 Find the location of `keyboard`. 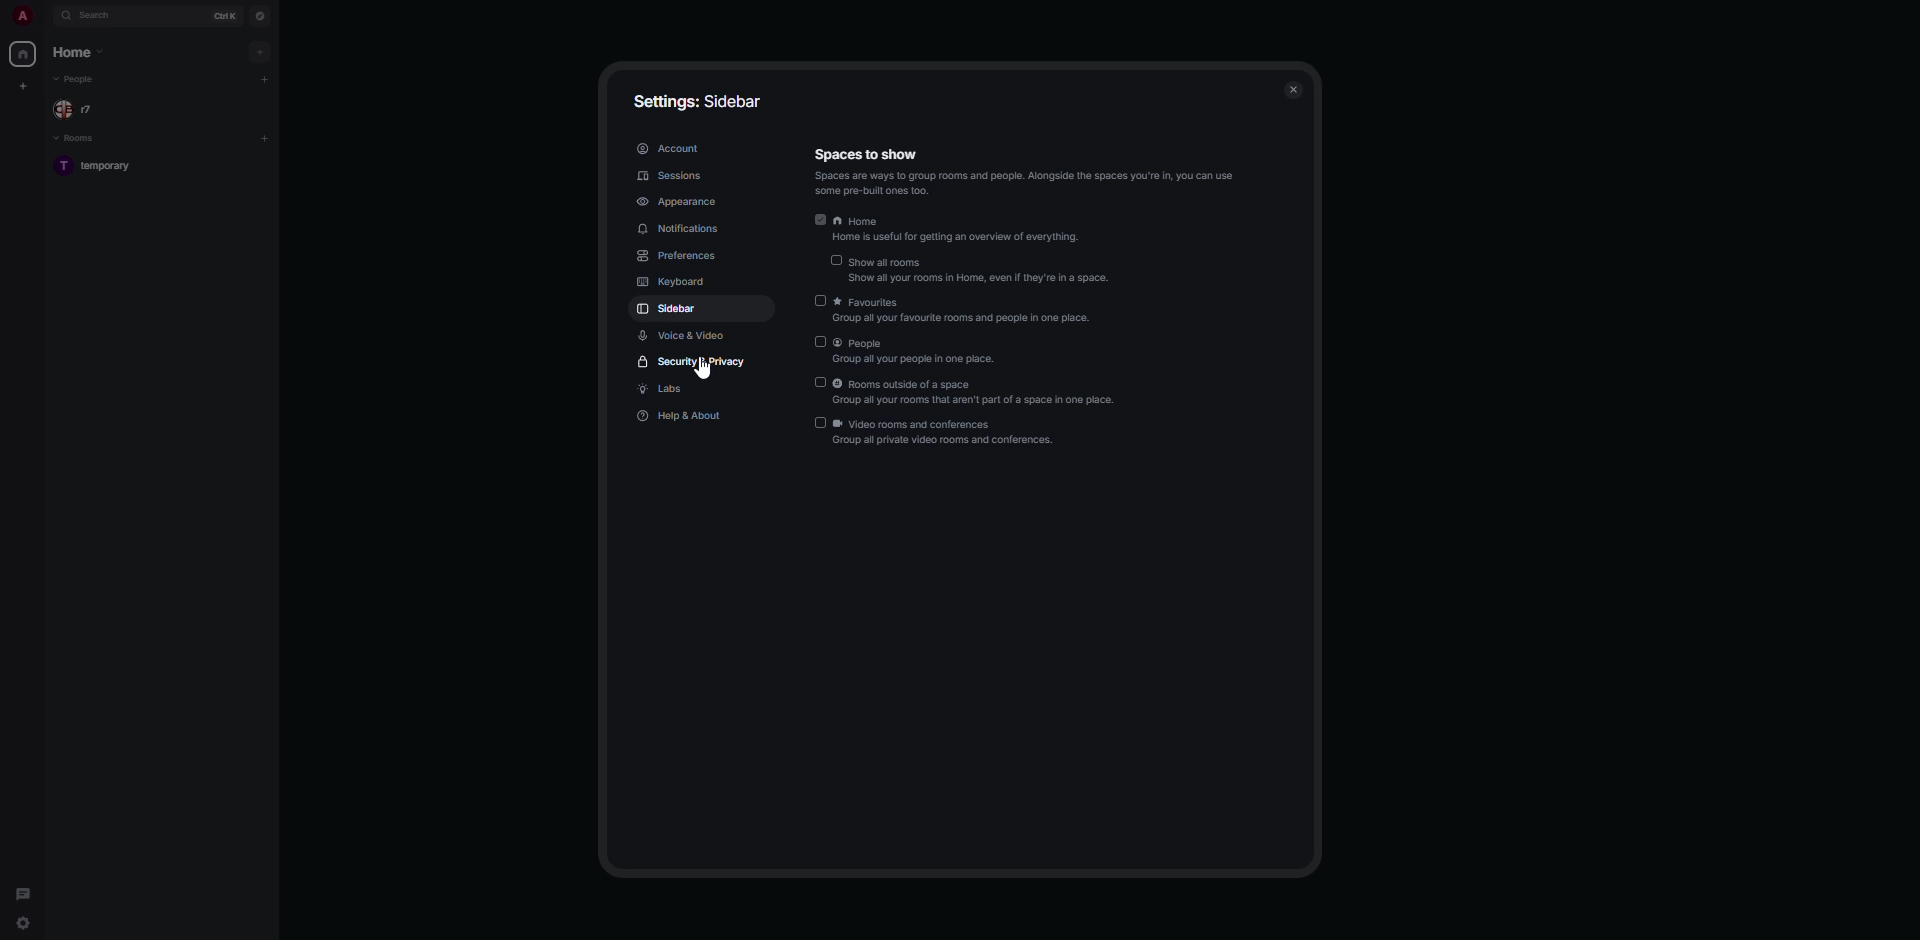

keyboard is located at coordinates (679, 283).